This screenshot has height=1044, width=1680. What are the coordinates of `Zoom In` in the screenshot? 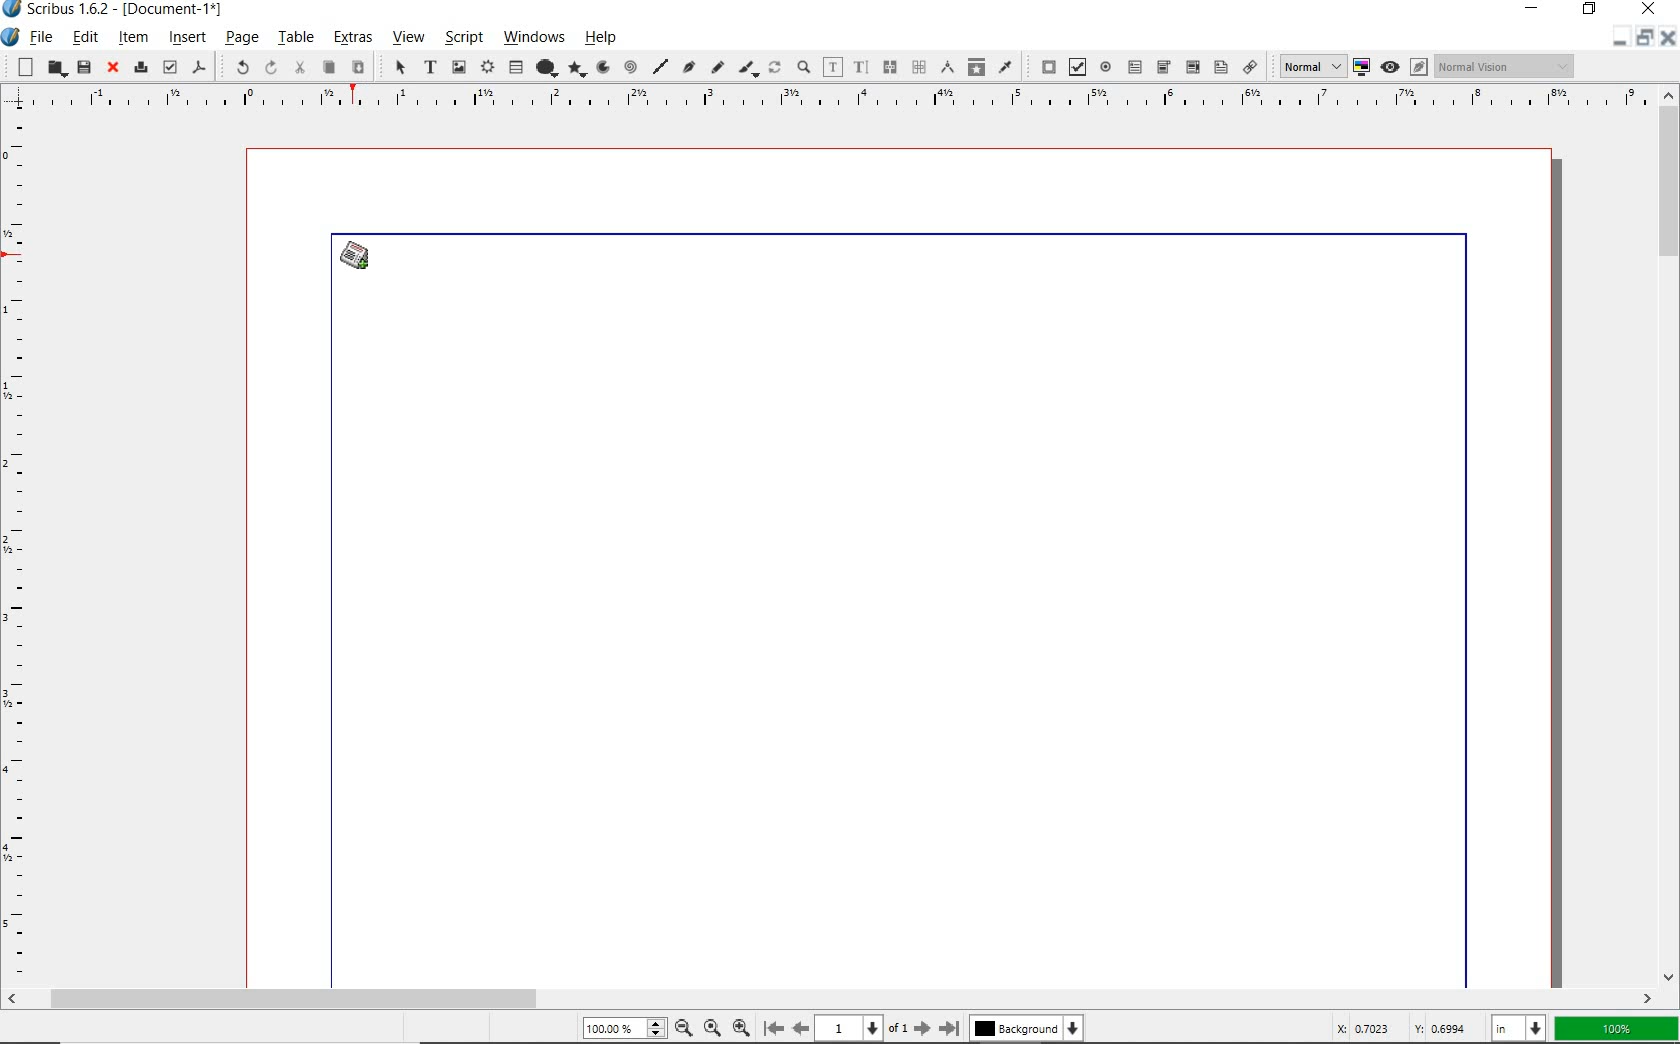 It's located at (741, 1029).